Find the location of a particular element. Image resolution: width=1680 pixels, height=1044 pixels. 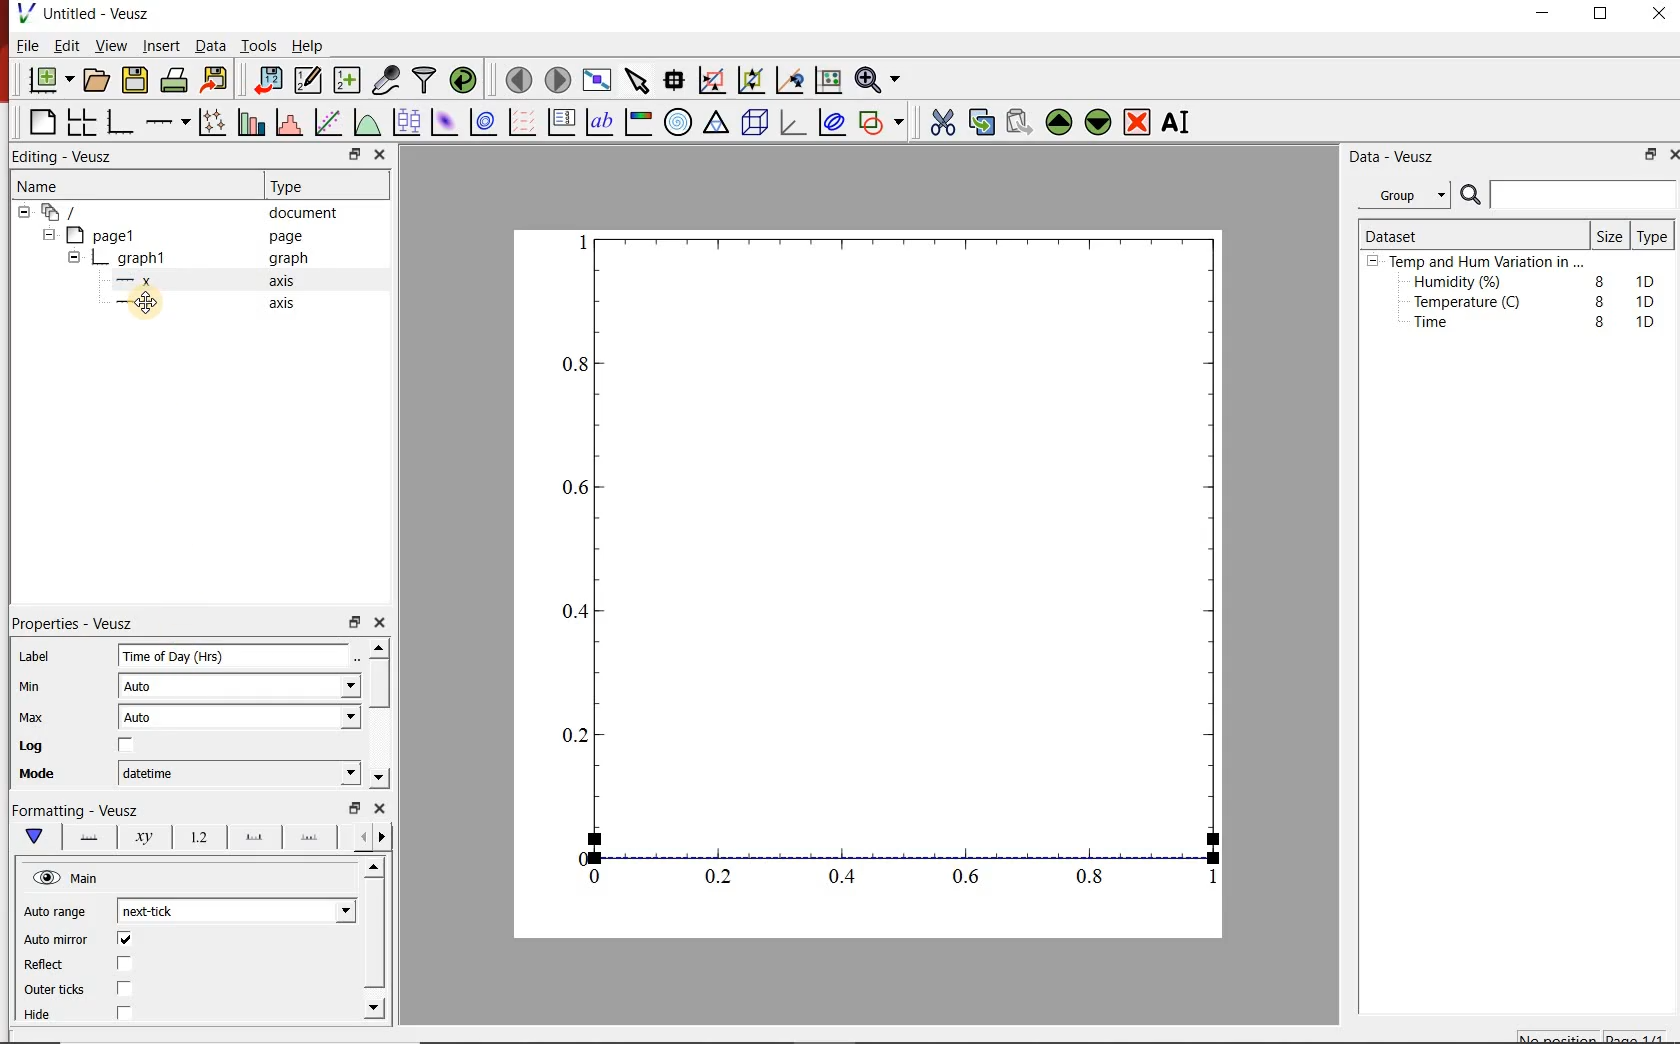

No position is located at coordinates (1558, 1037).